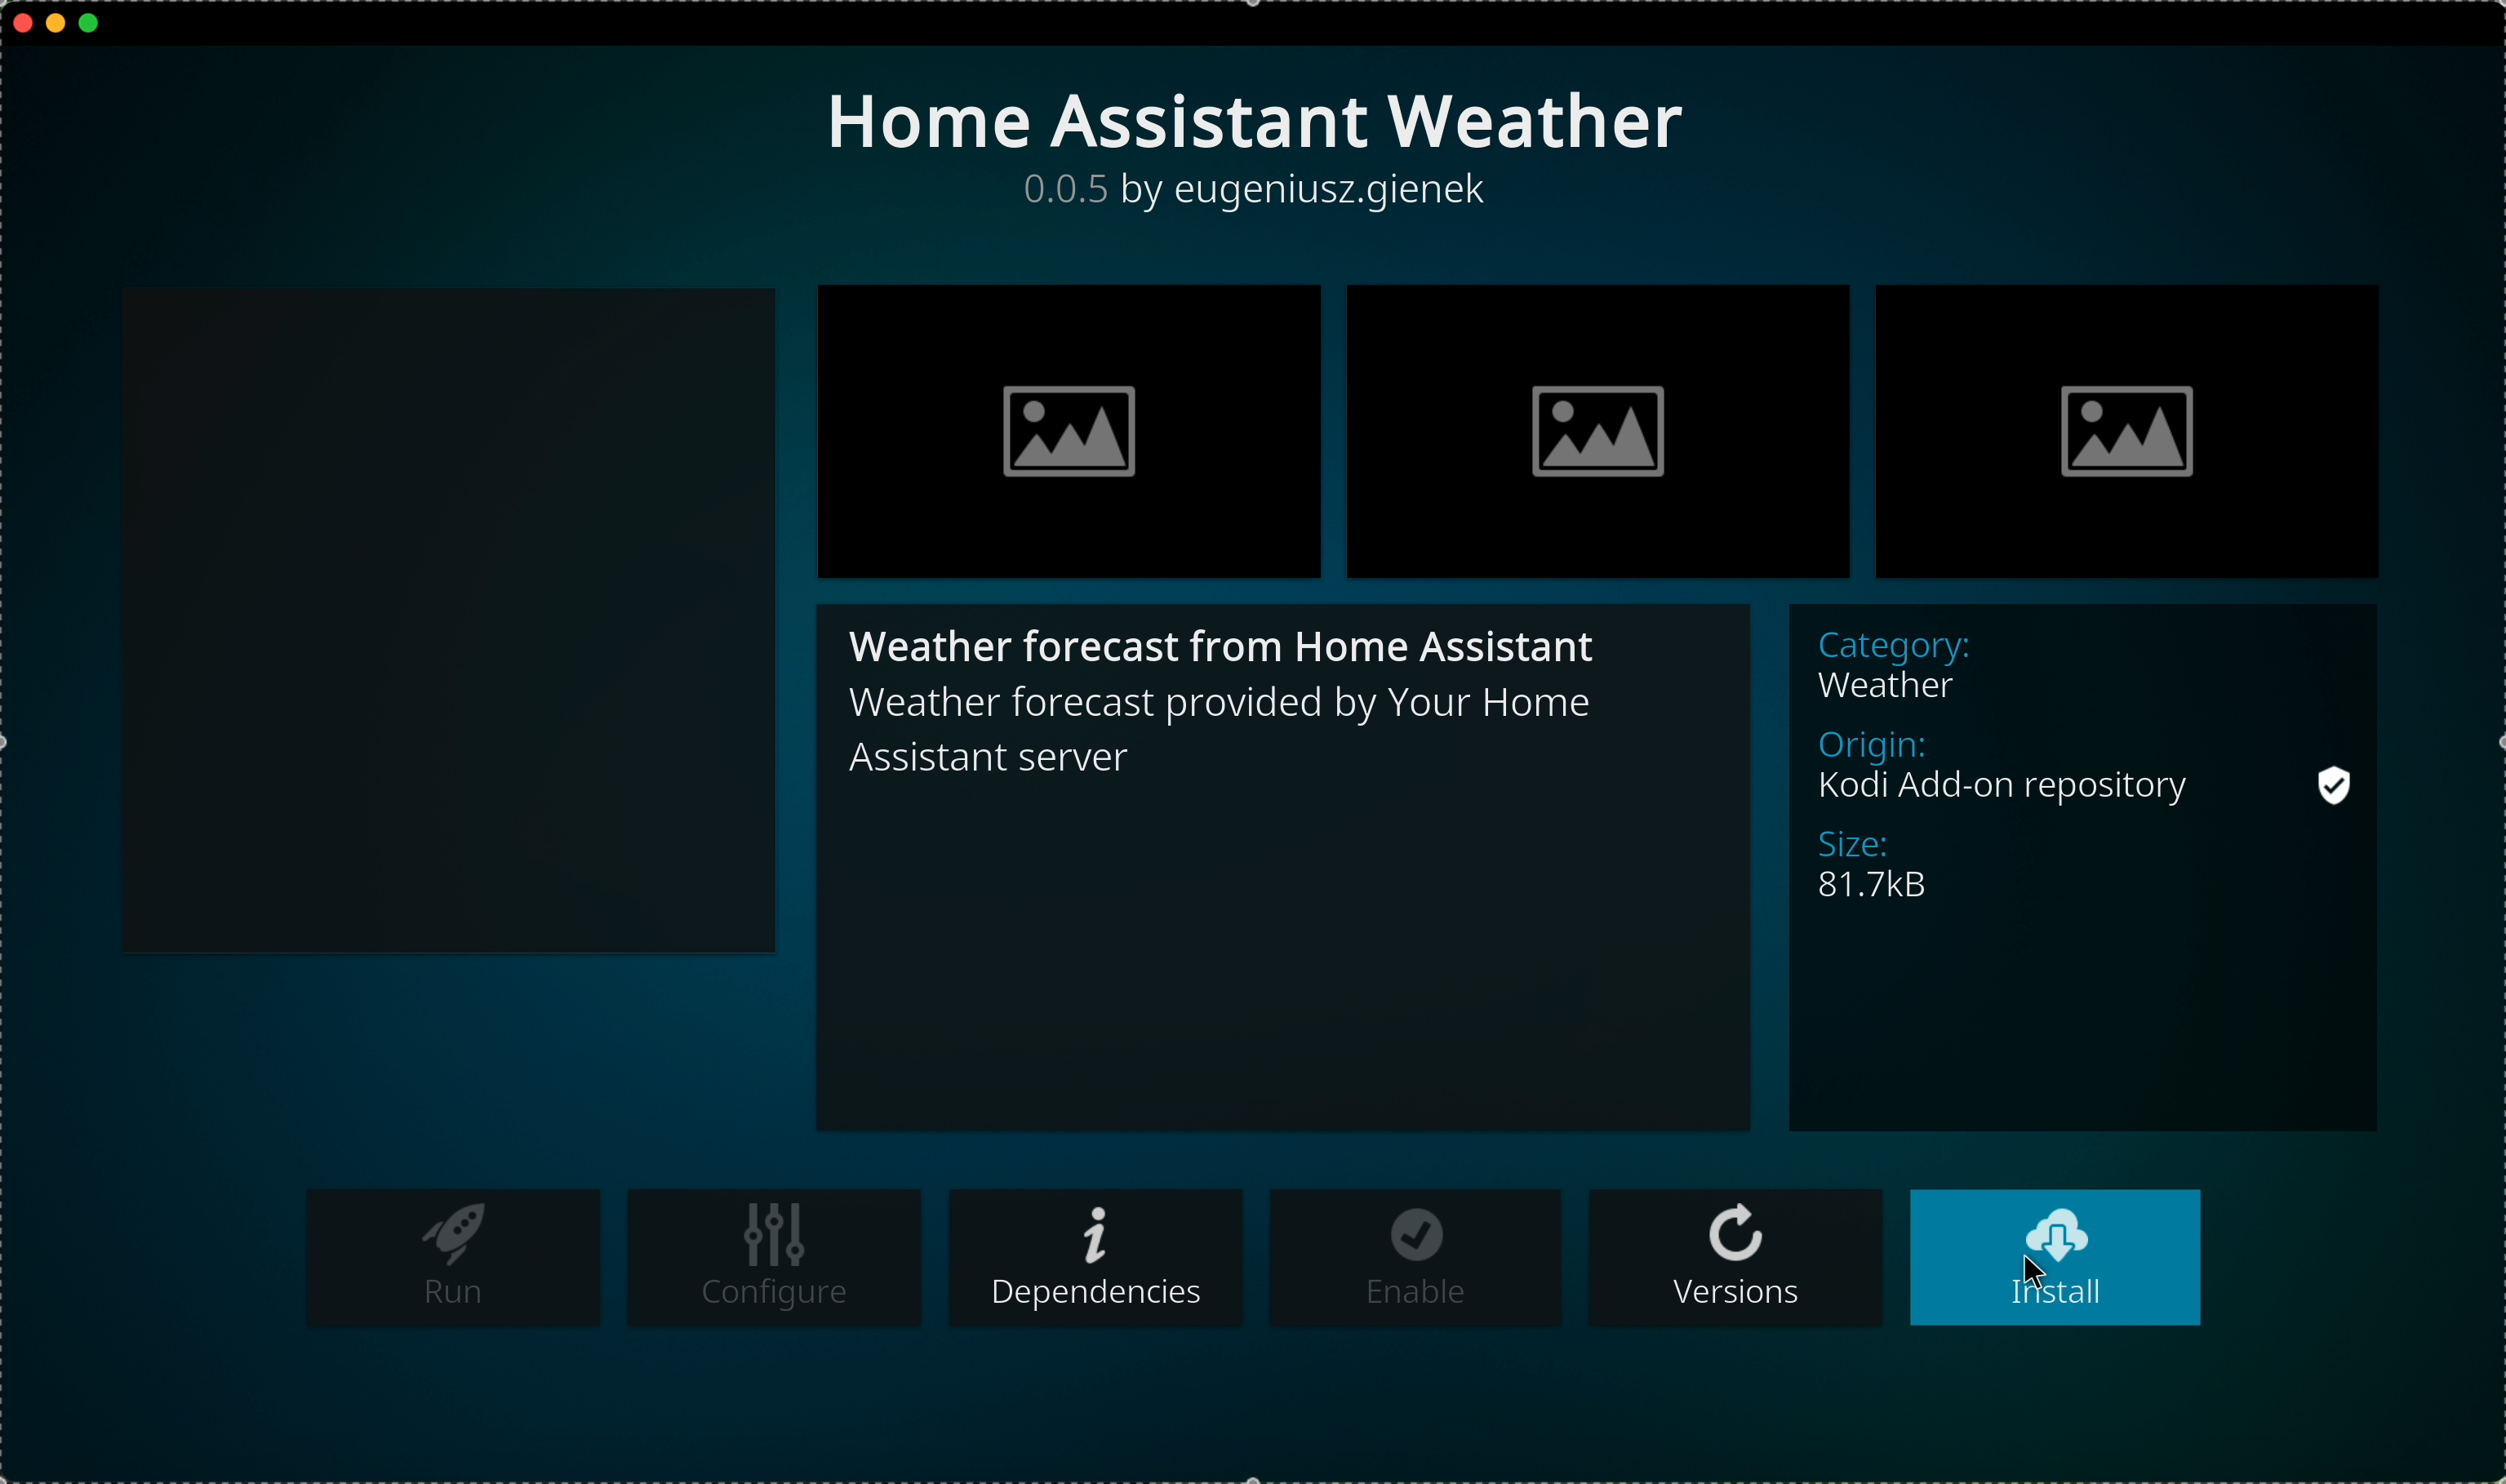 The height and width of the screenshot is (1484, 2506). What do you see at coordinates (774, 1257) in the screenshot?
I see `configure` at bounding box center [774, 1257].